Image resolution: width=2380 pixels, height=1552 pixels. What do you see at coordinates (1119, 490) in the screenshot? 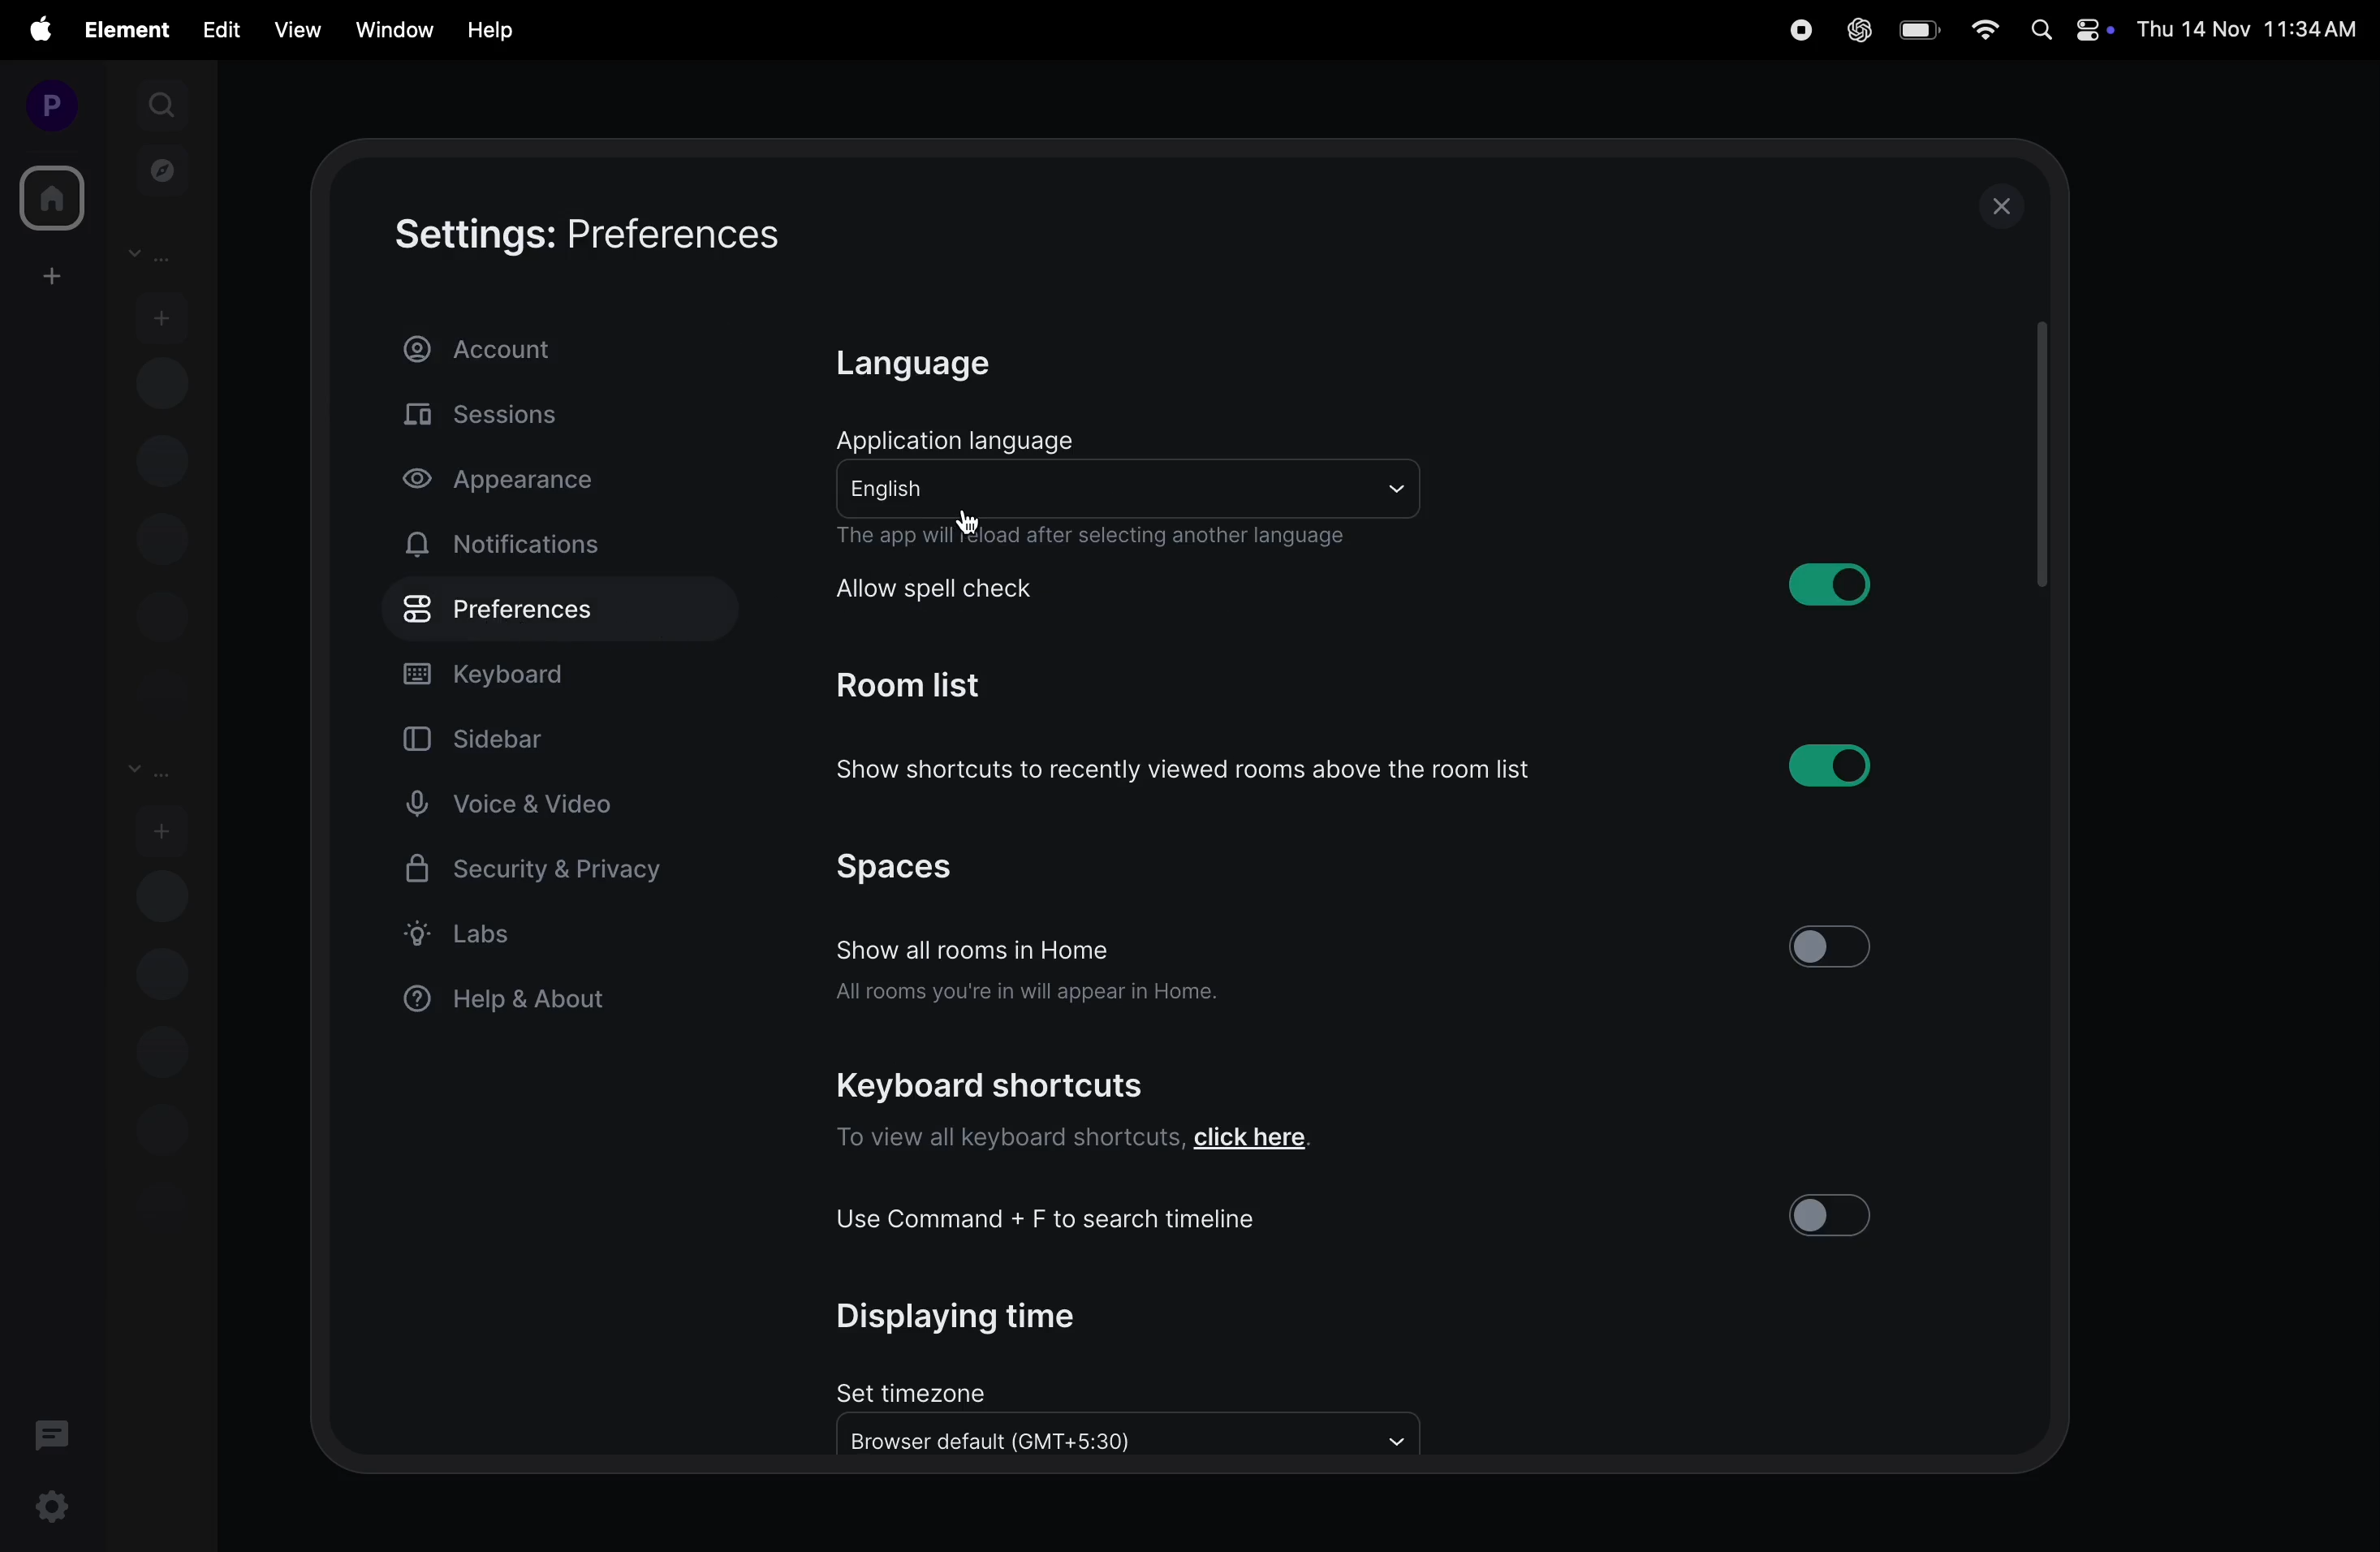
I see `english` at bounding box center [1119, 490].